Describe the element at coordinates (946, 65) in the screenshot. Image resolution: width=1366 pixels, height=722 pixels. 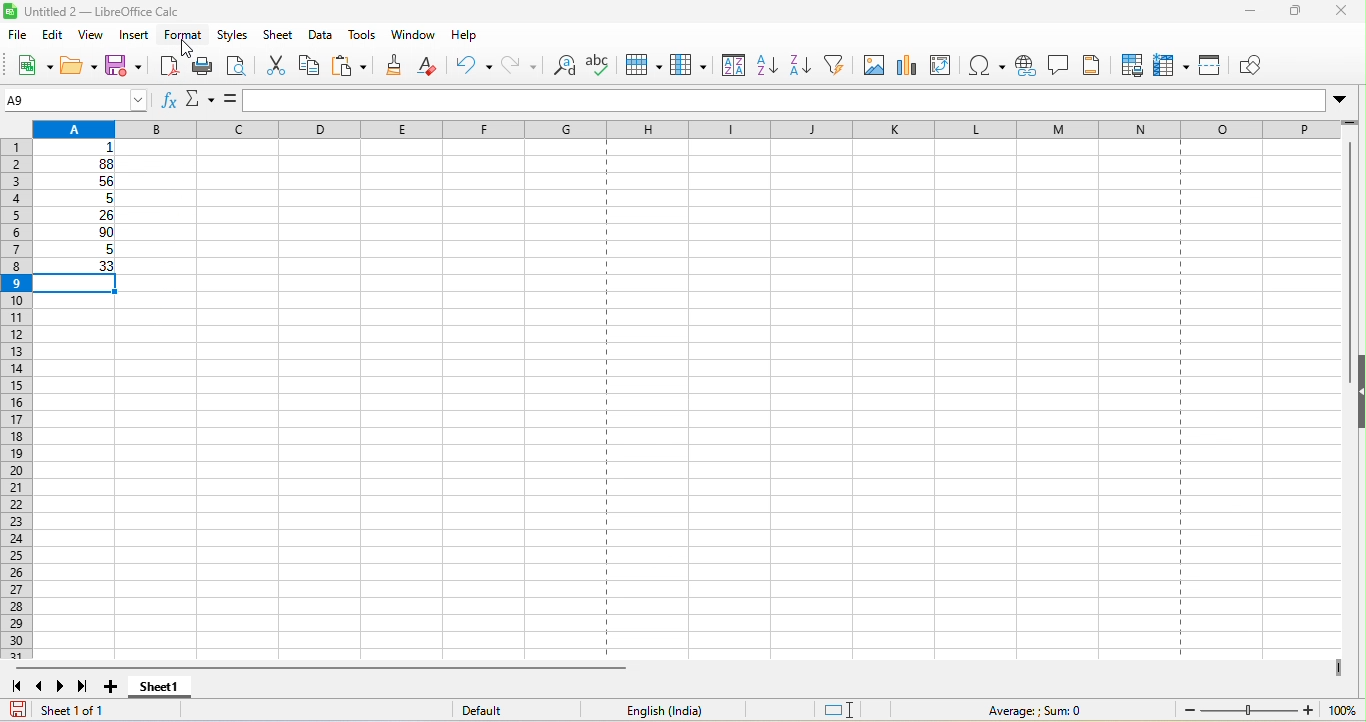
I see `edit pivot table` at that location.